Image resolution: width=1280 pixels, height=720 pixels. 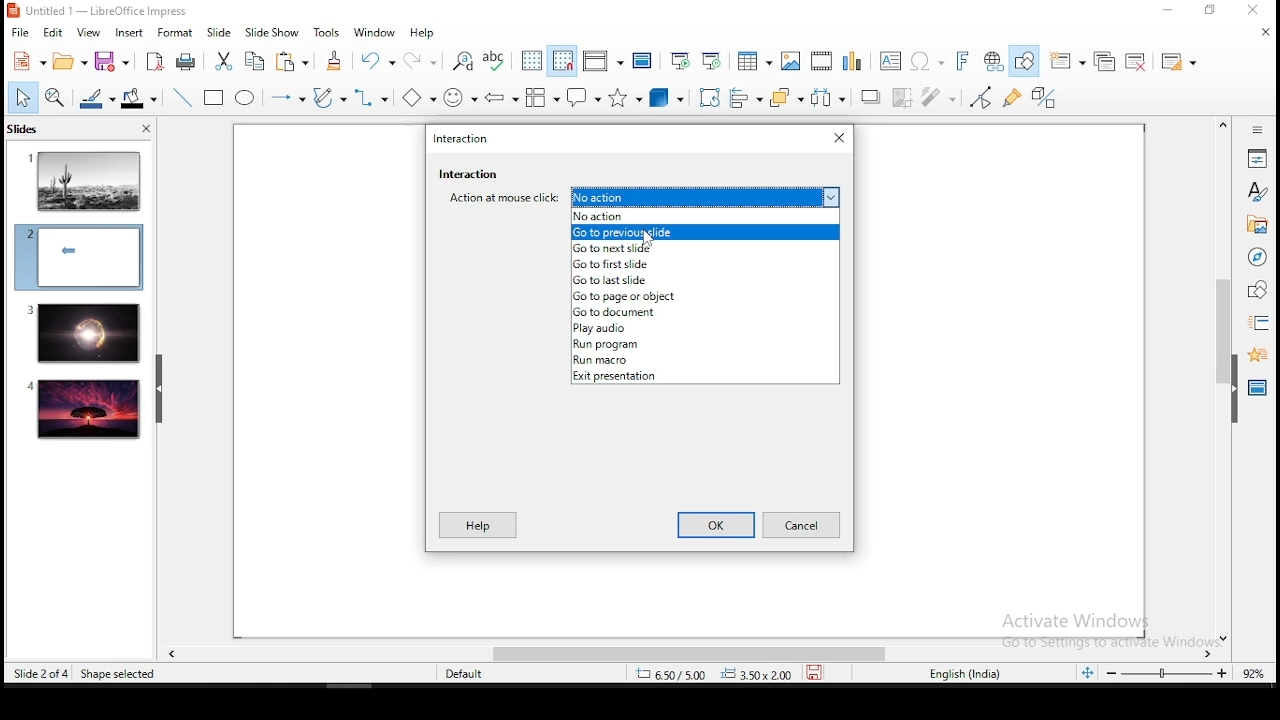 What do you see at coordinates (328, 33) in the screenshot?
I see `tools` at bounding box center [328, 33].